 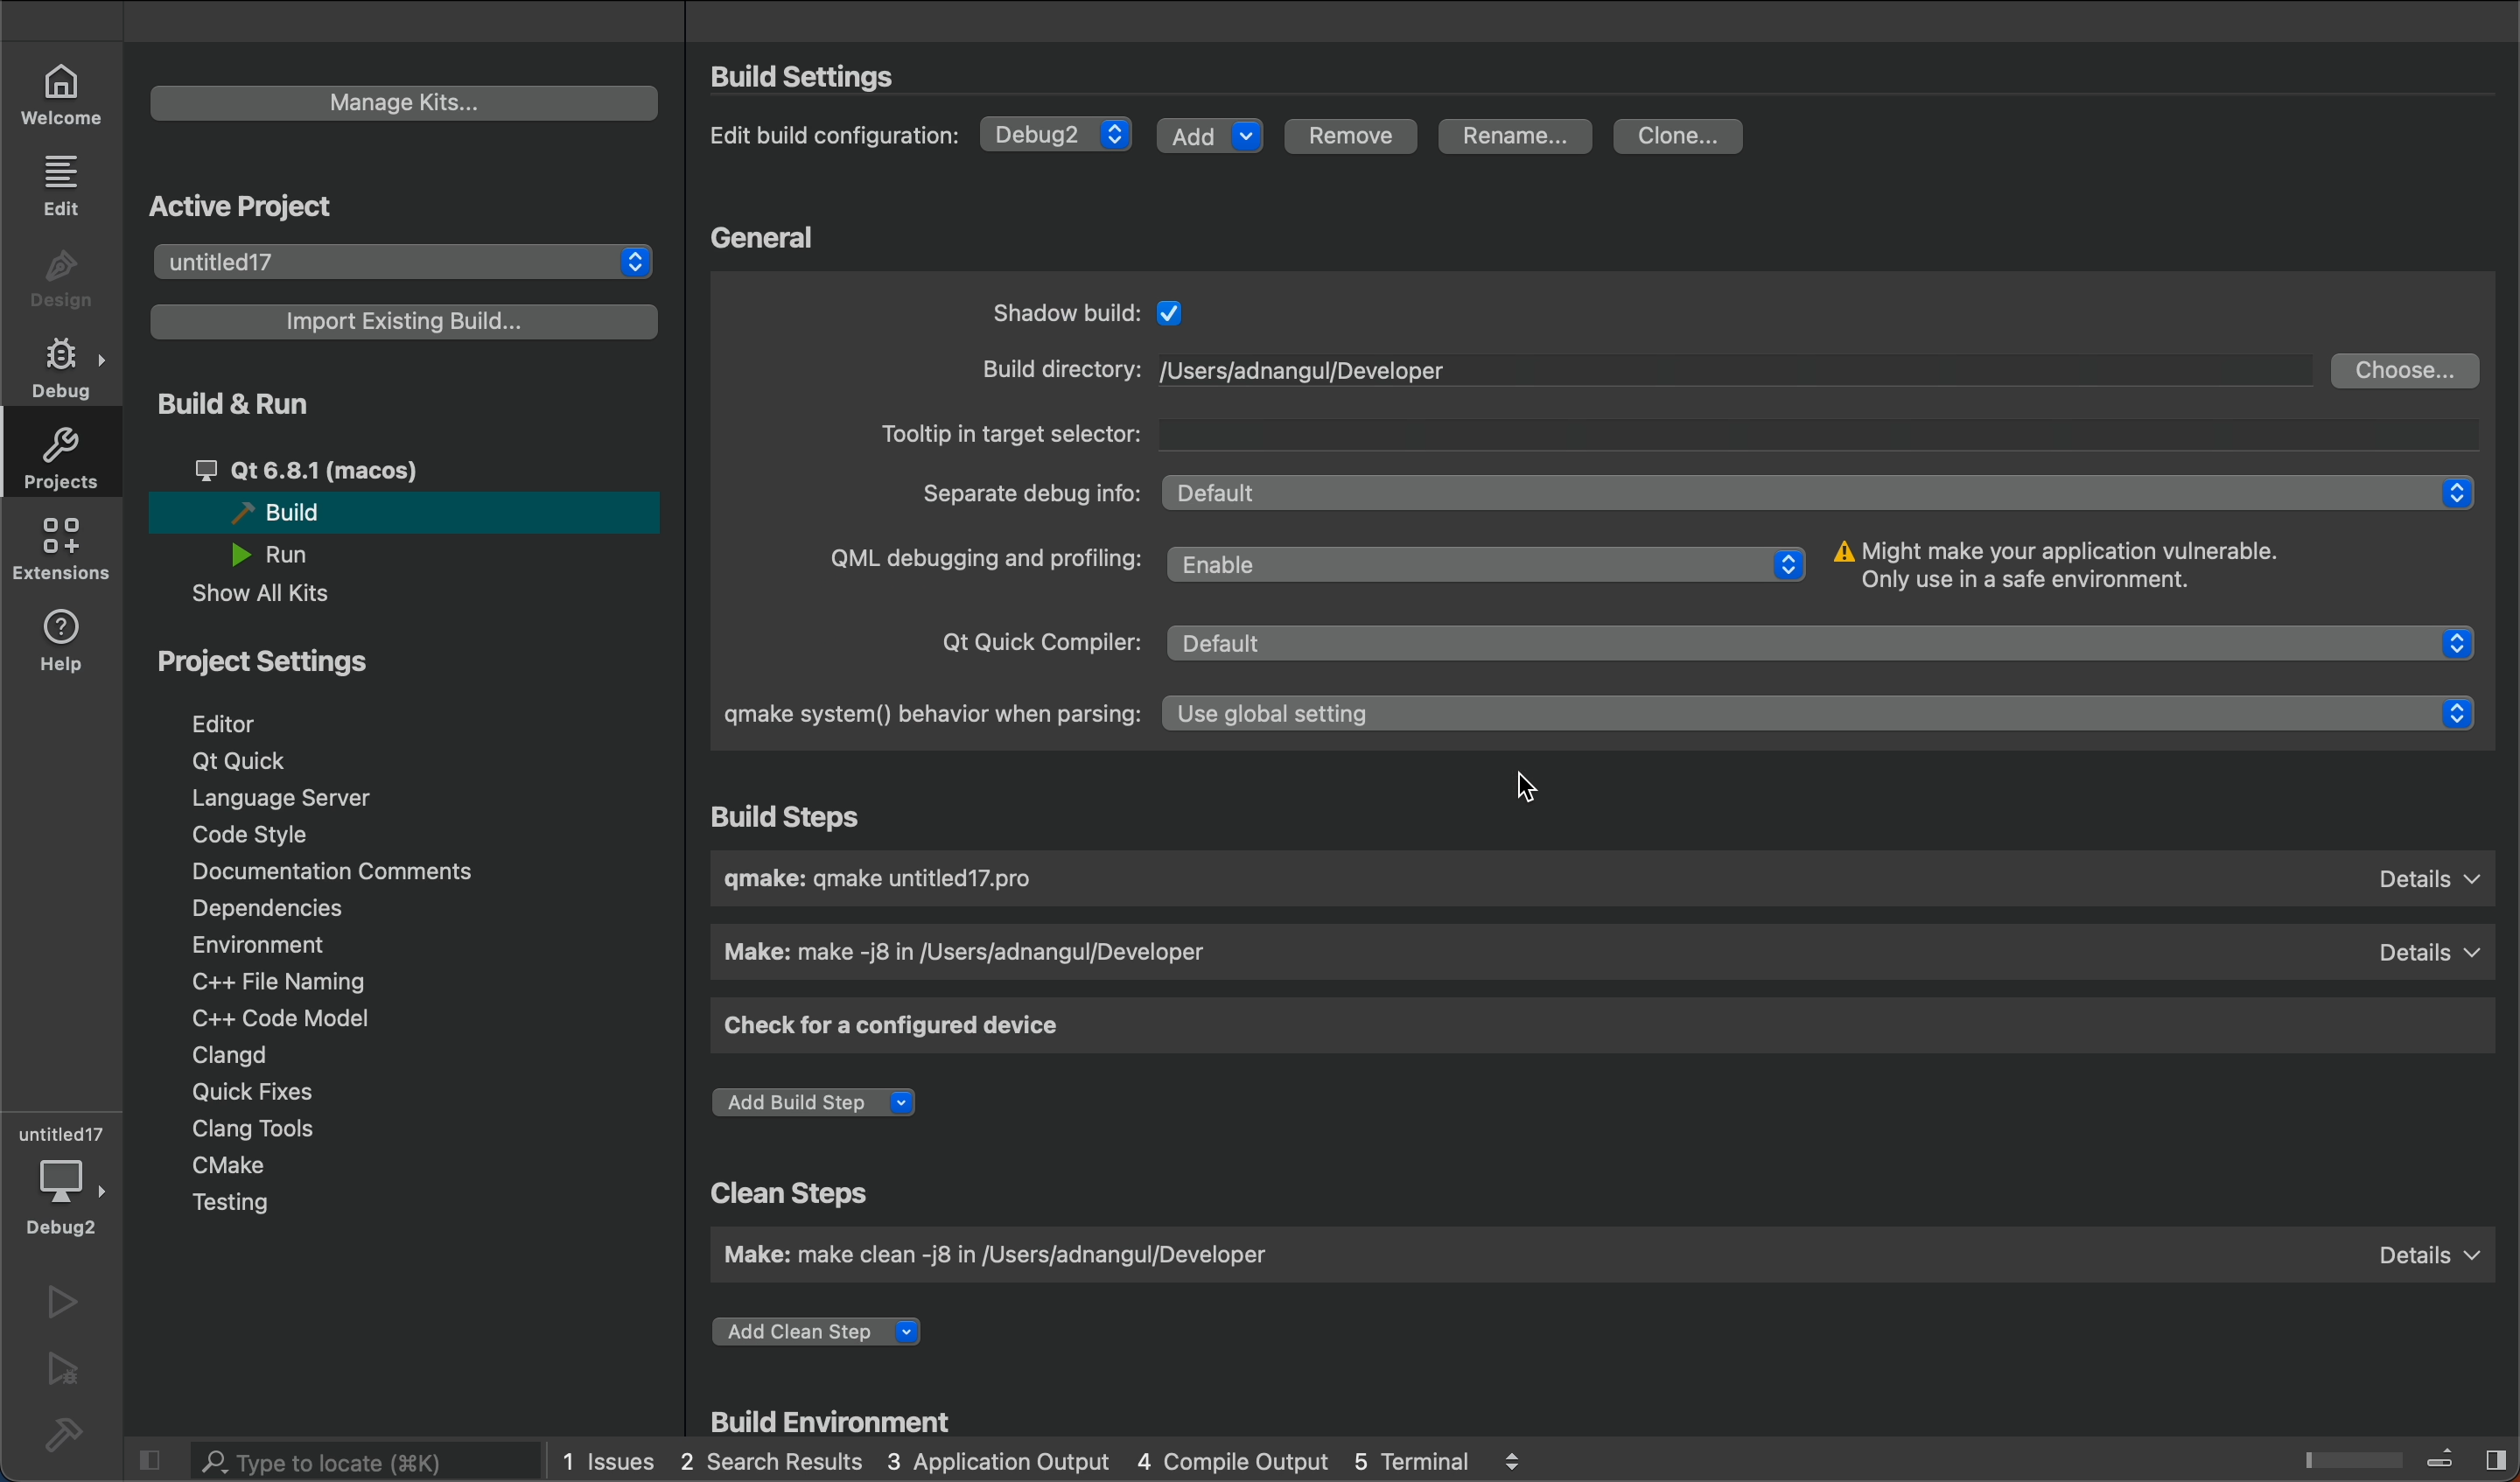 What do you see at coordinates (780, 1192) in the screenshot?
I see `clean steps` at bounding box center [780, 1192].